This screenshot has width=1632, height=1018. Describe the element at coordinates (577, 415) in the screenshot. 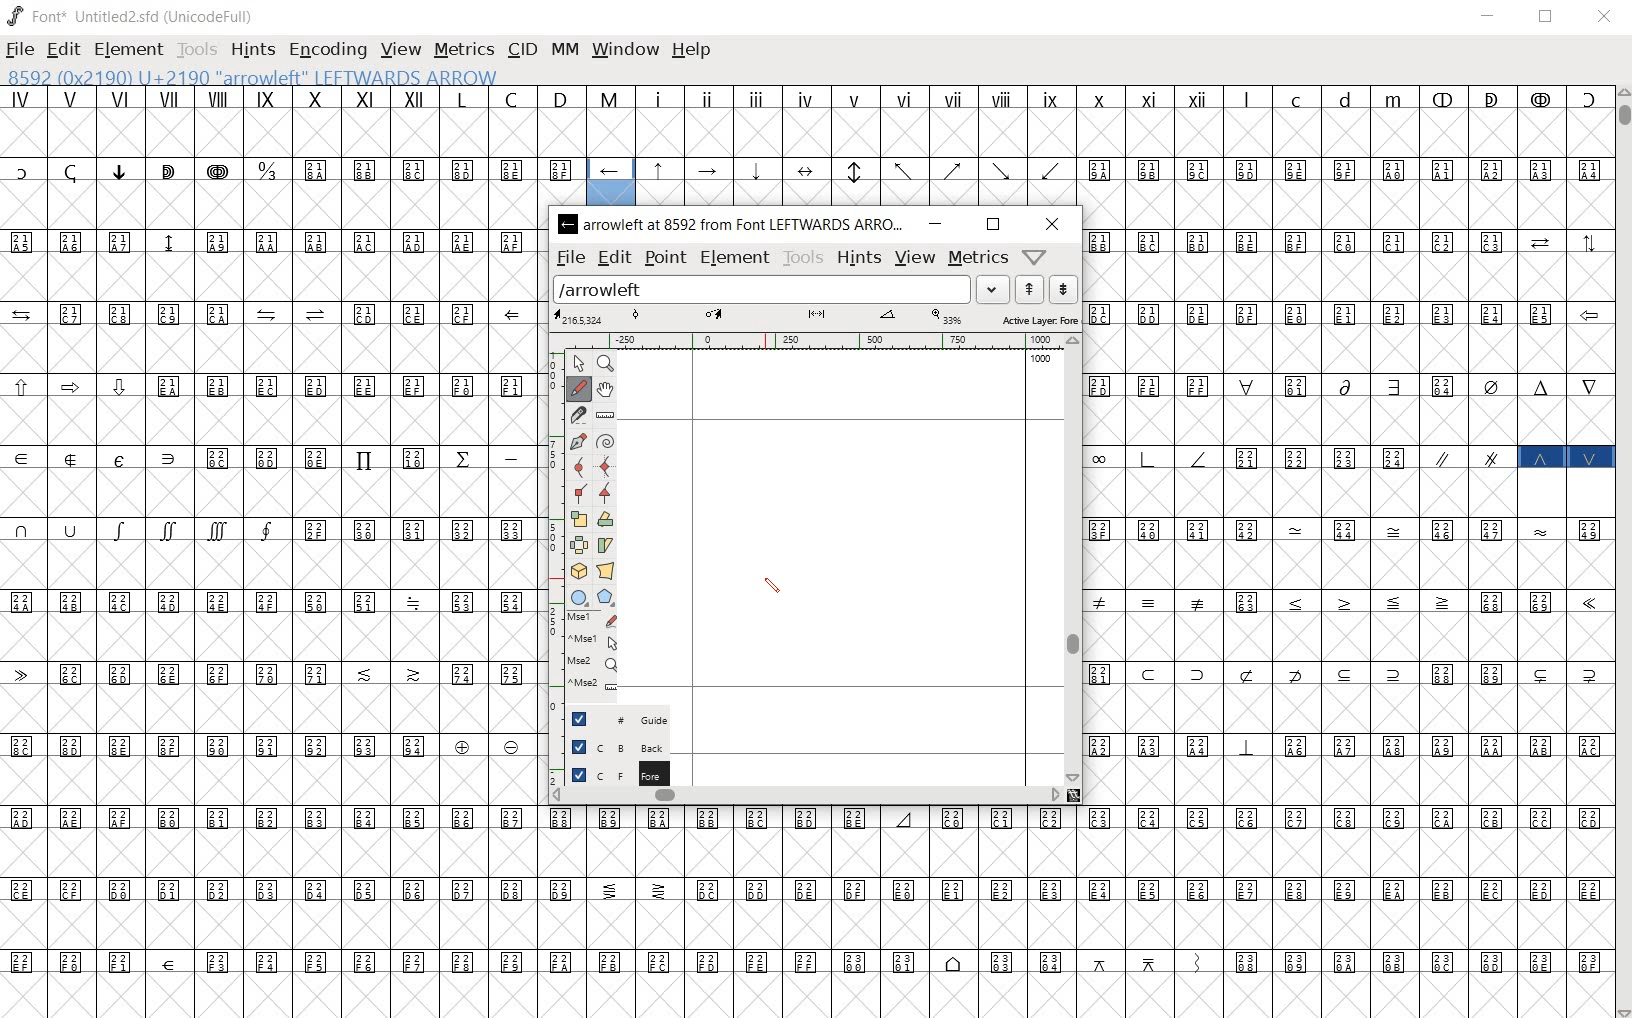

I see `cut splines in two` at that location.